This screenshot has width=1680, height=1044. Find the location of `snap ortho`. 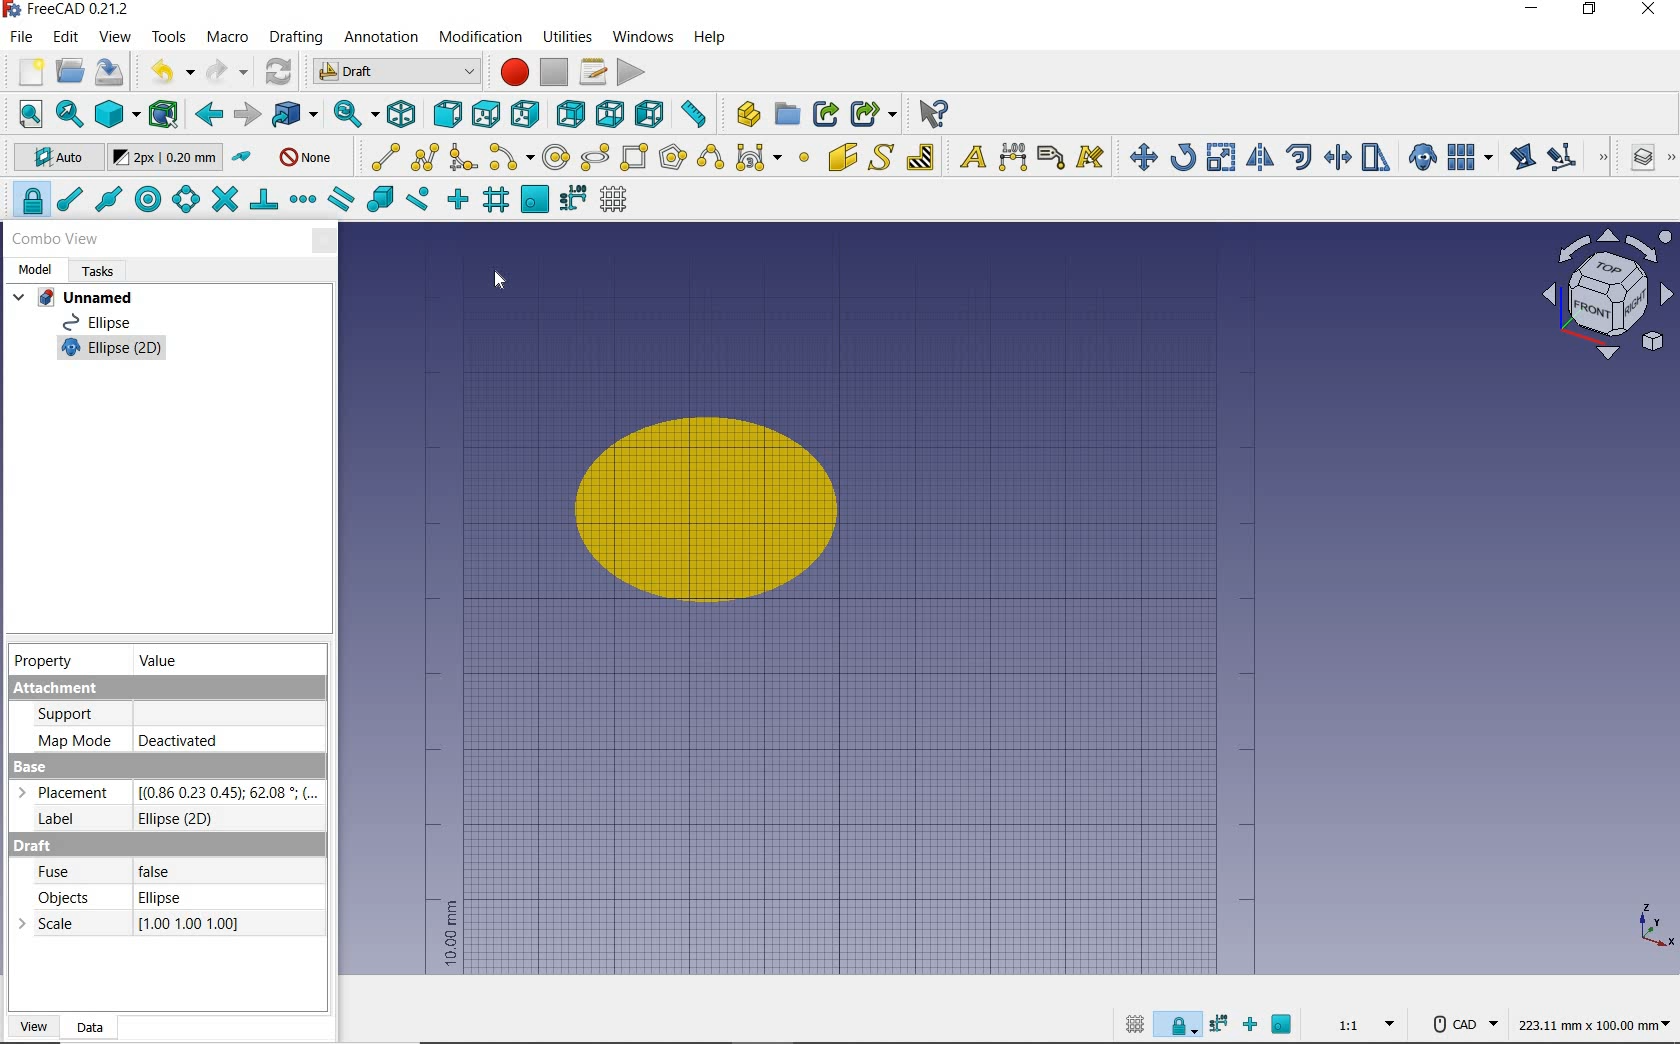

snap ortho is located at coordinates (459, 200).